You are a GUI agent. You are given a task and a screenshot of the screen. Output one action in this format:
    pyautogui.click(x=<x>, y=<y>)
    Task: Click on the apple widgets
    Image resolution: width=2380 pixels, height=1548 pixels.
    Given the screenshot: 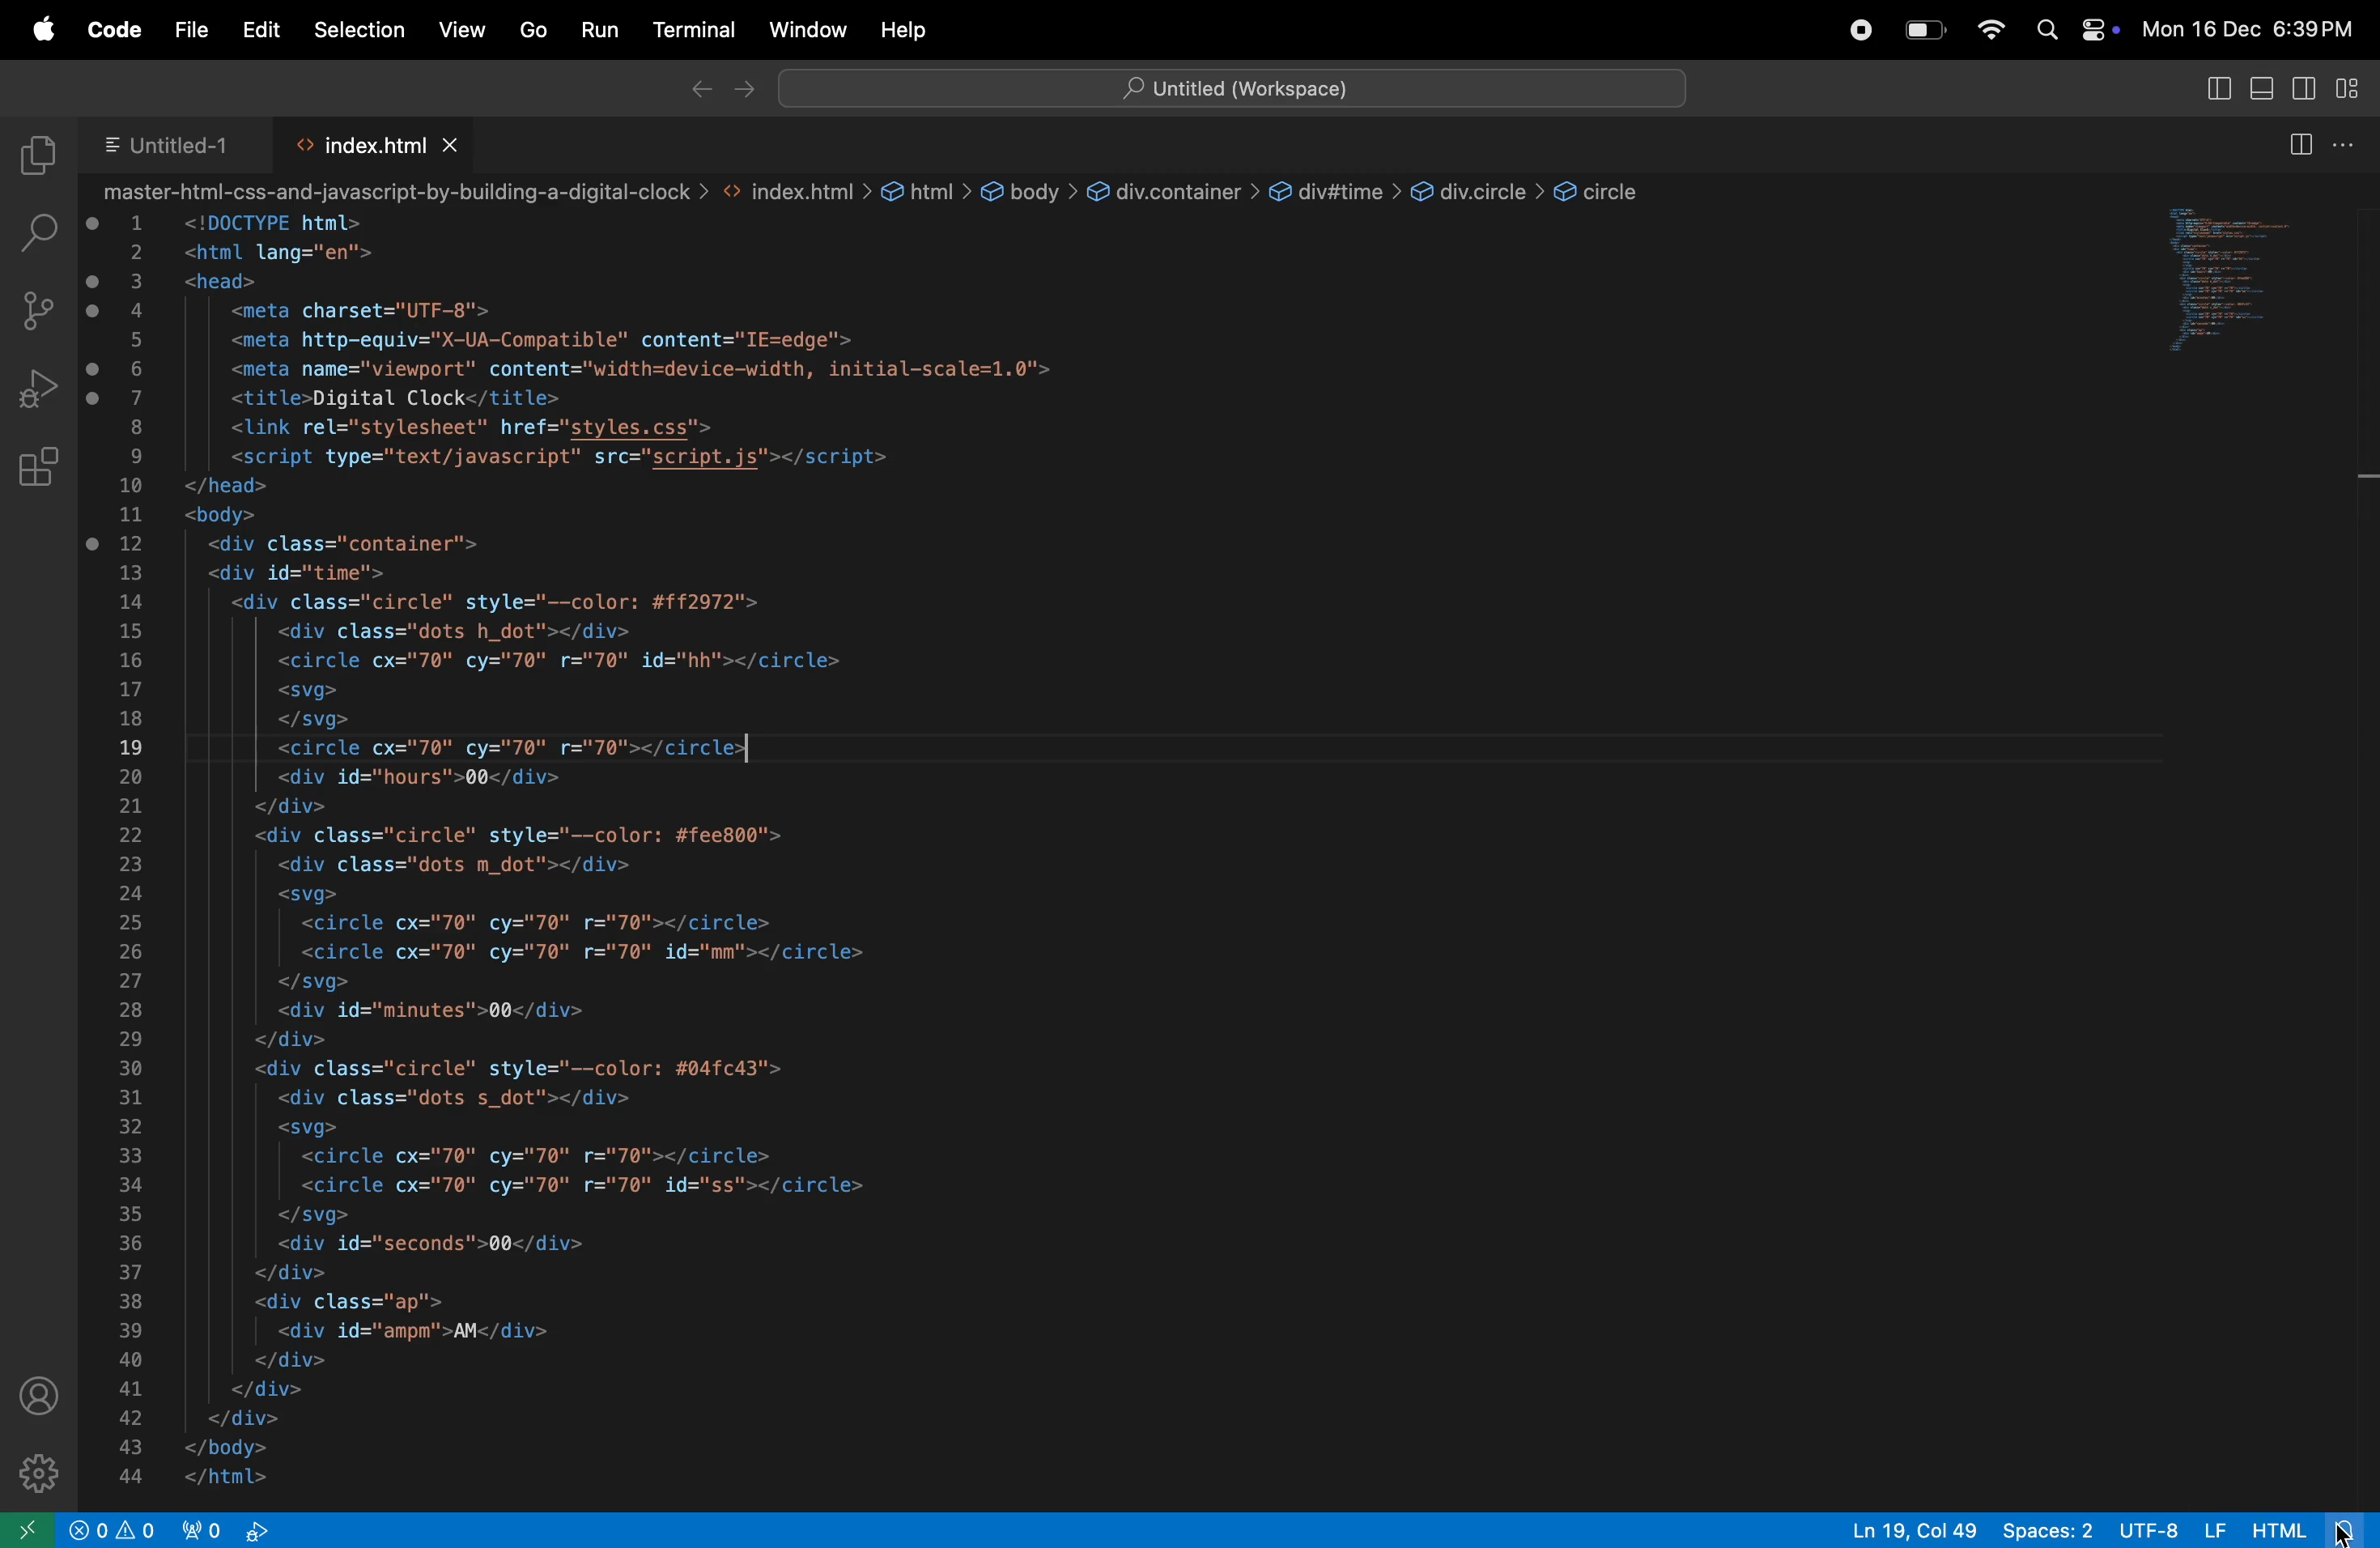 What is the action you would take?
    pyautogui.click(x=2077, y=25)
    